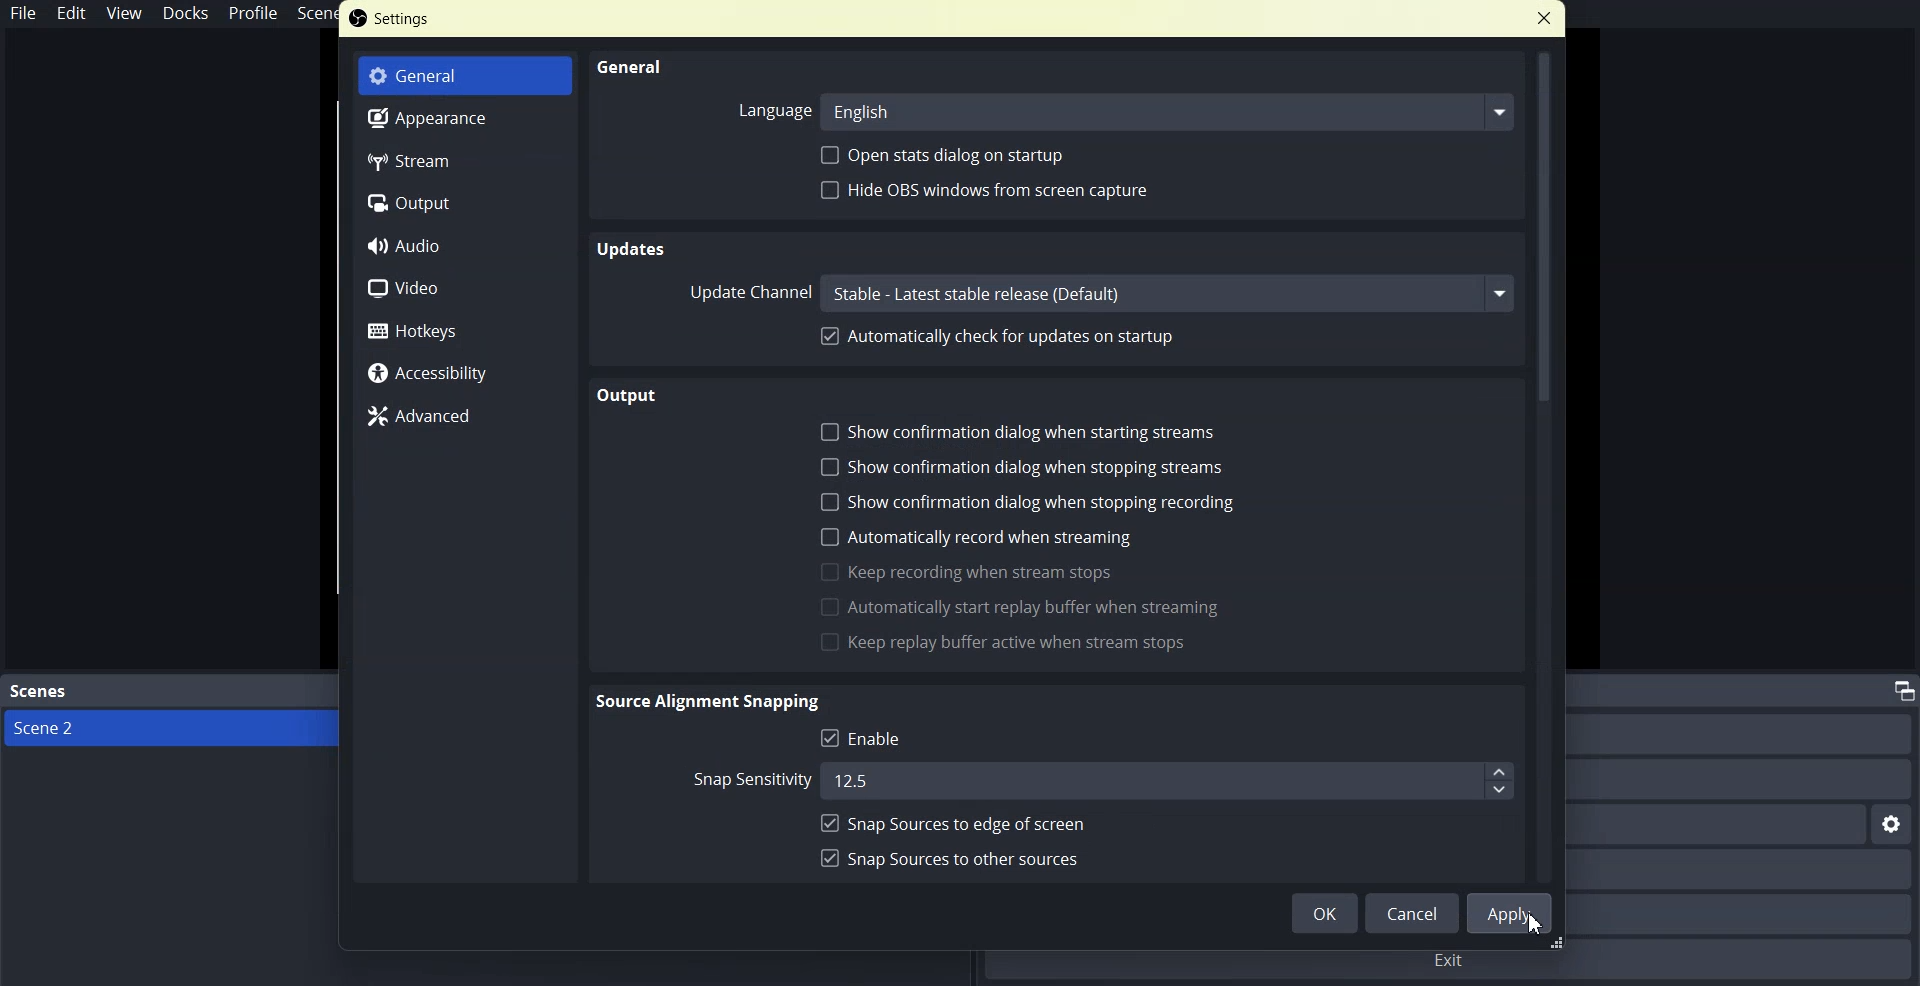  I want to click on Advanced, so click(463, 415).